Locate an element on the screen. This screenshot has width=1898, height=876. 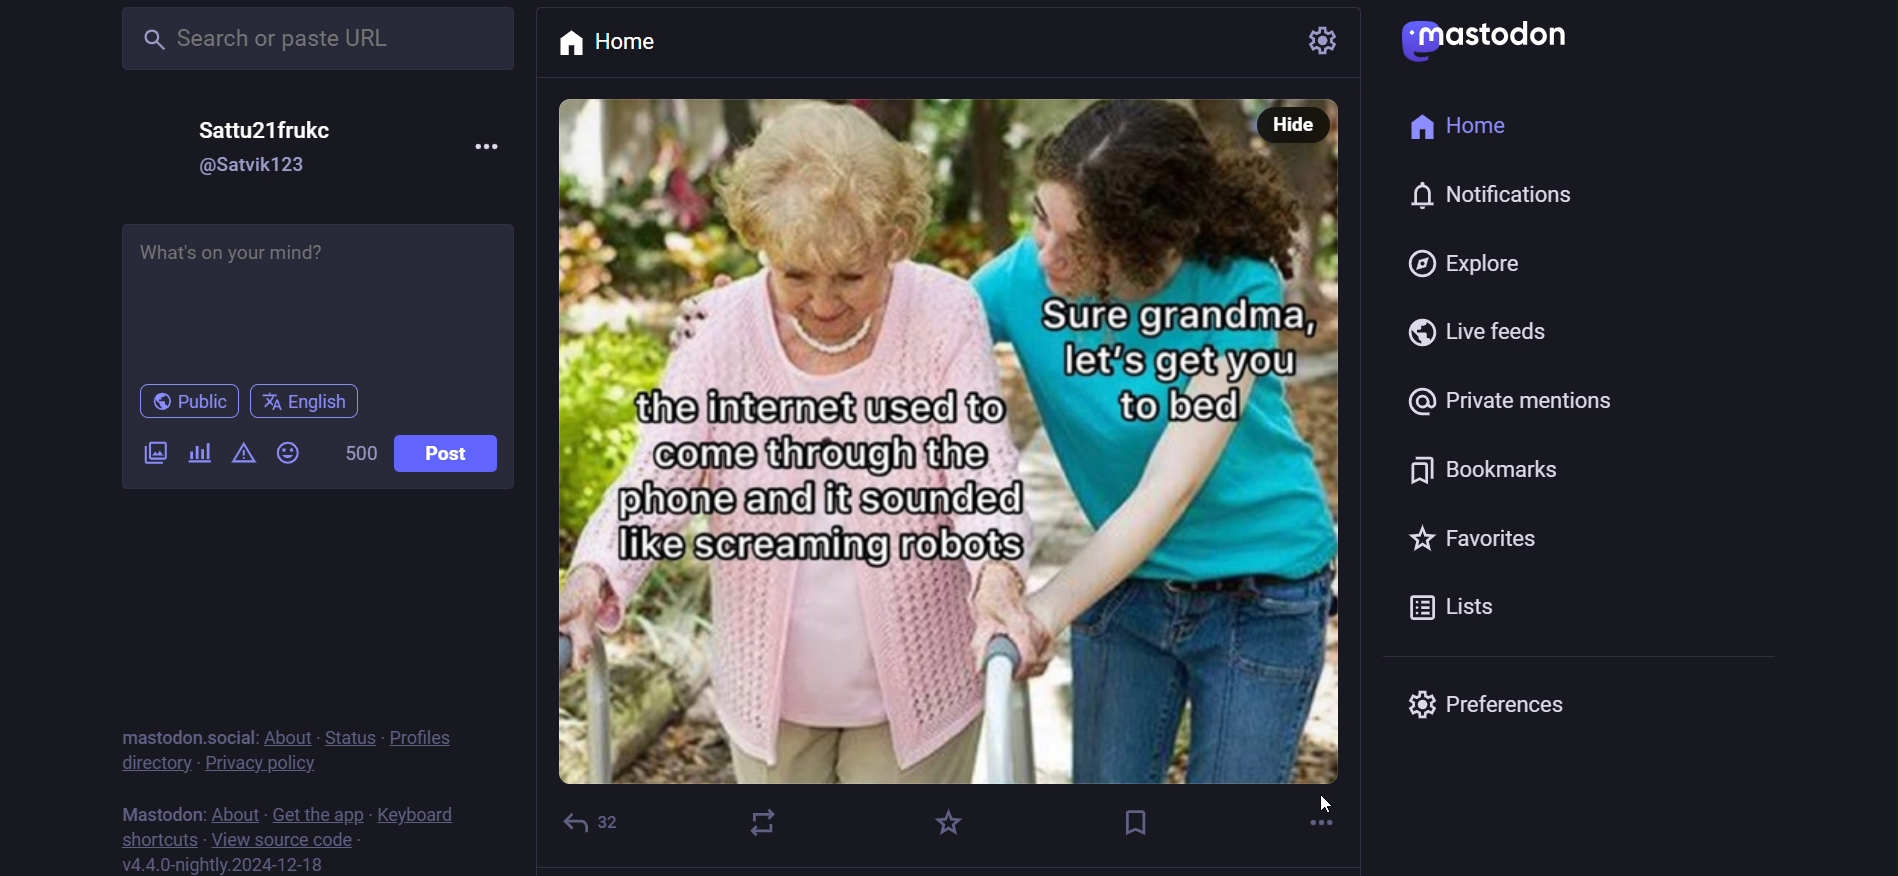
sattu21frukc is located at coordinates (281, 125).